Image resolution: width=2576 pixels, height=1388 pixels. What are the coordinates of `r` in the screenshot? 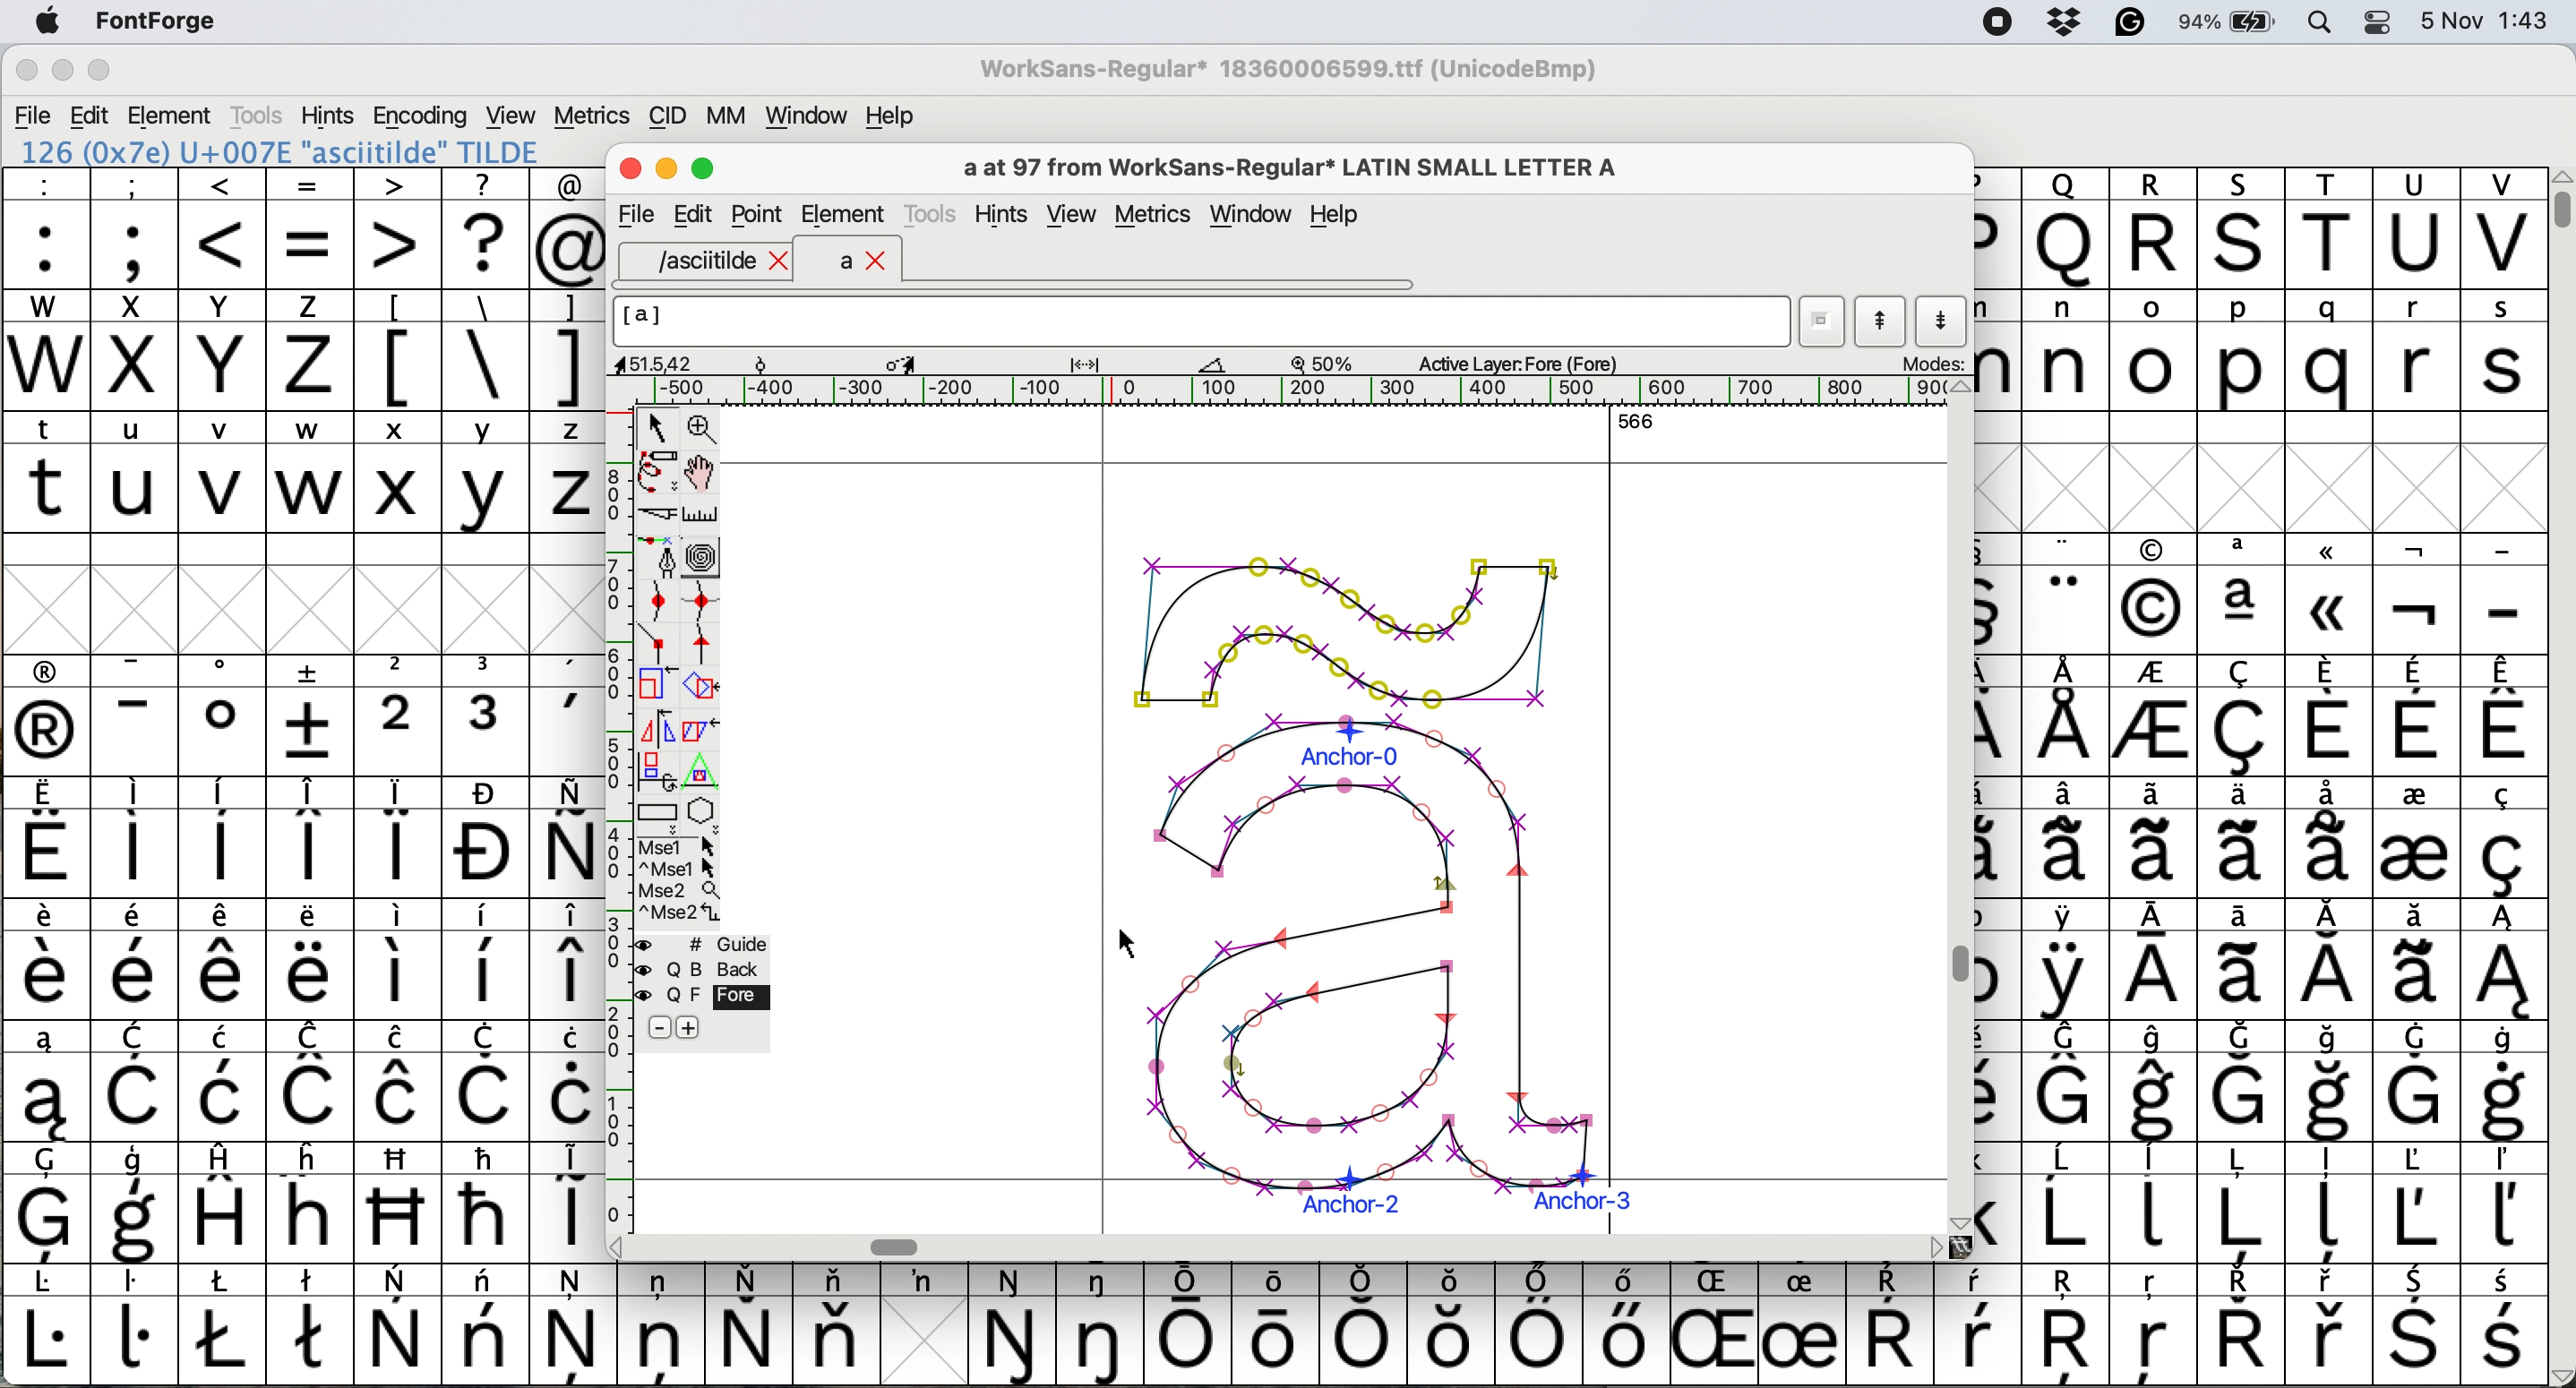 It's located at (2414, 351).